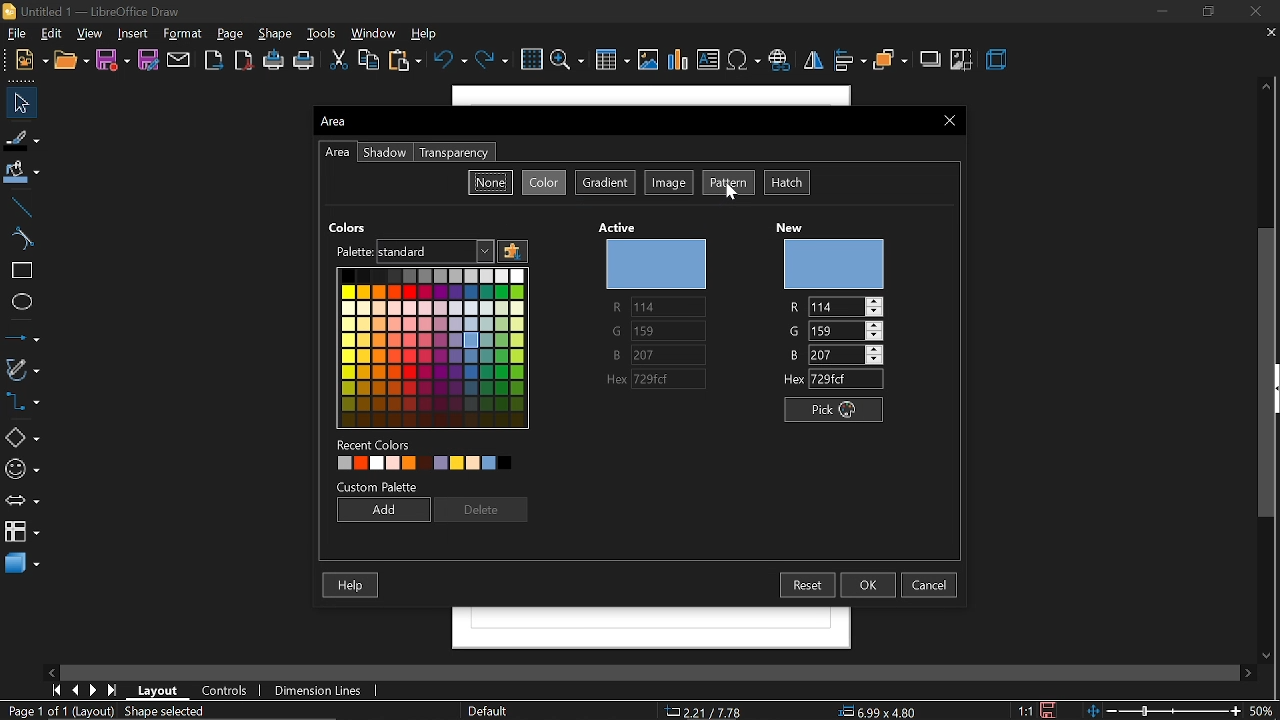 The height and width of the screenshot is (720, 1280). What do you see at coordinates (22, 368) in the screenshot?
I see `curves and polygons` at bounding box center [22, 368].